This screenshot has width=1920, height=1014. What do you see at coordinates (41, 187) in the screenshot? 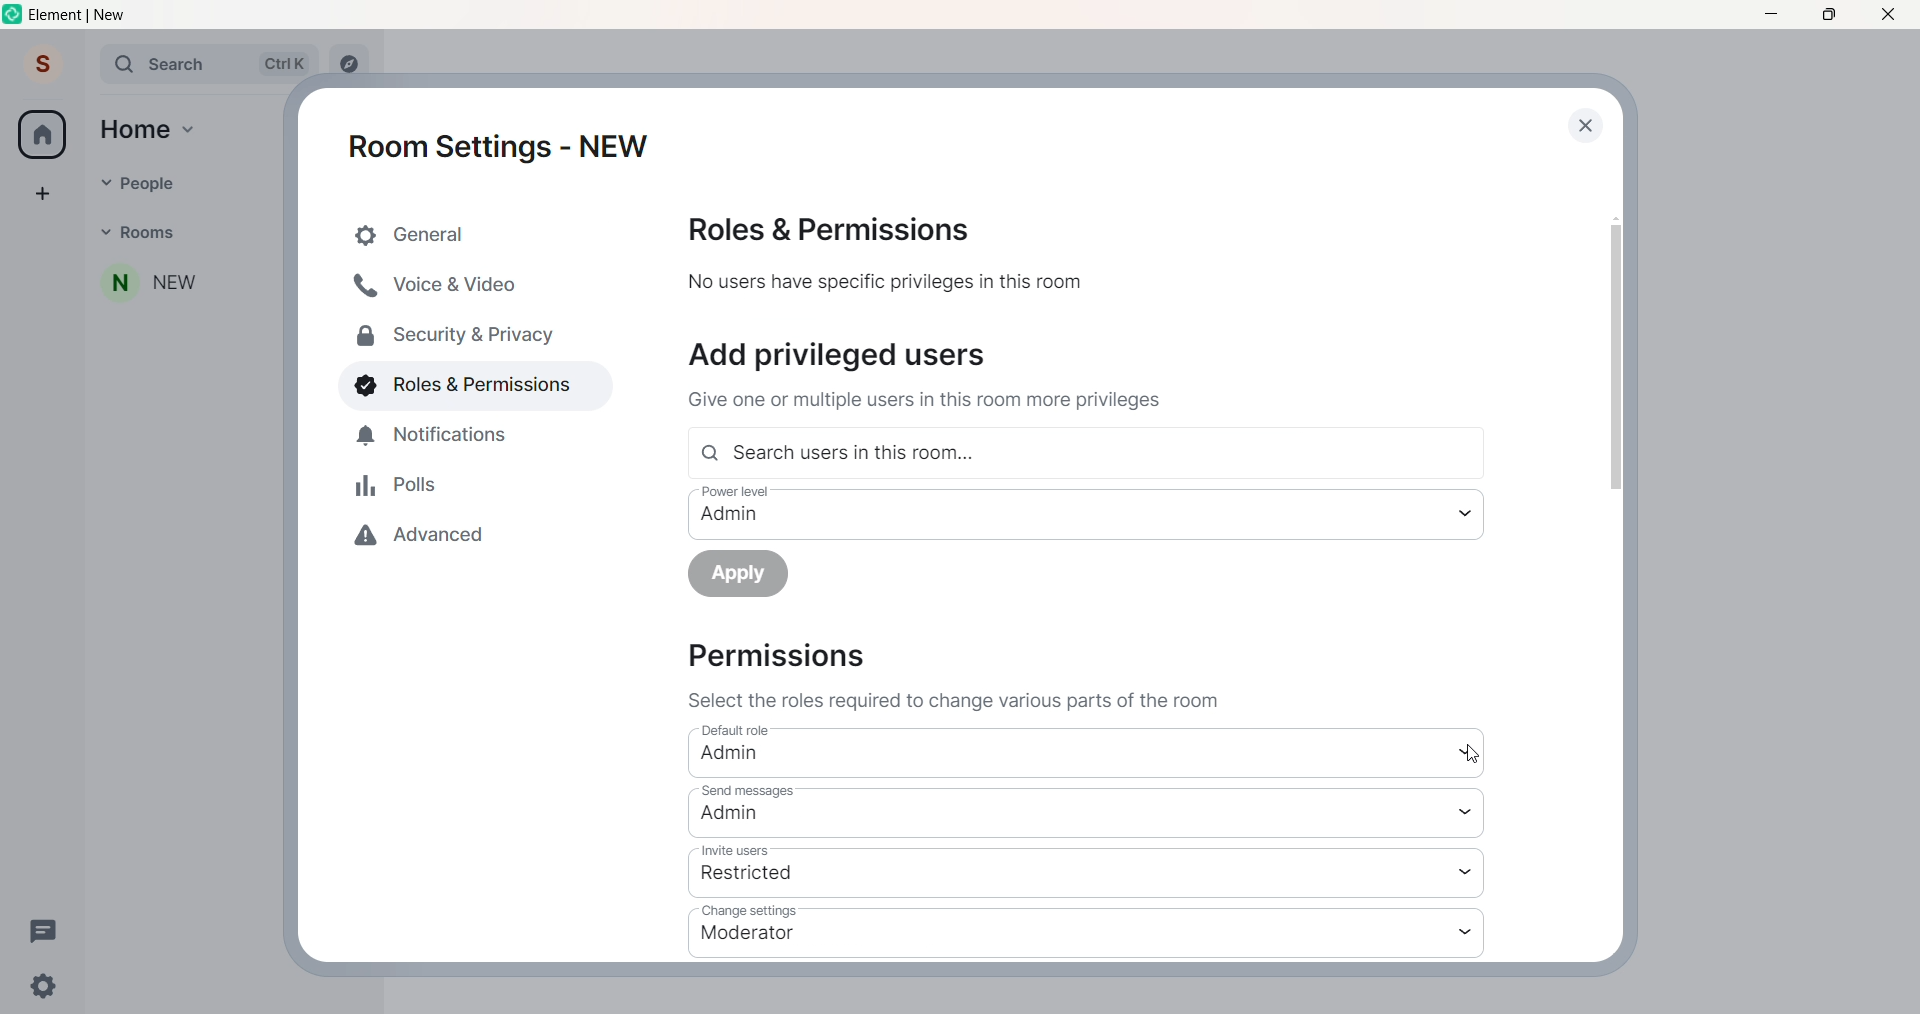
I see `create space` at bounding box center [41, 187].